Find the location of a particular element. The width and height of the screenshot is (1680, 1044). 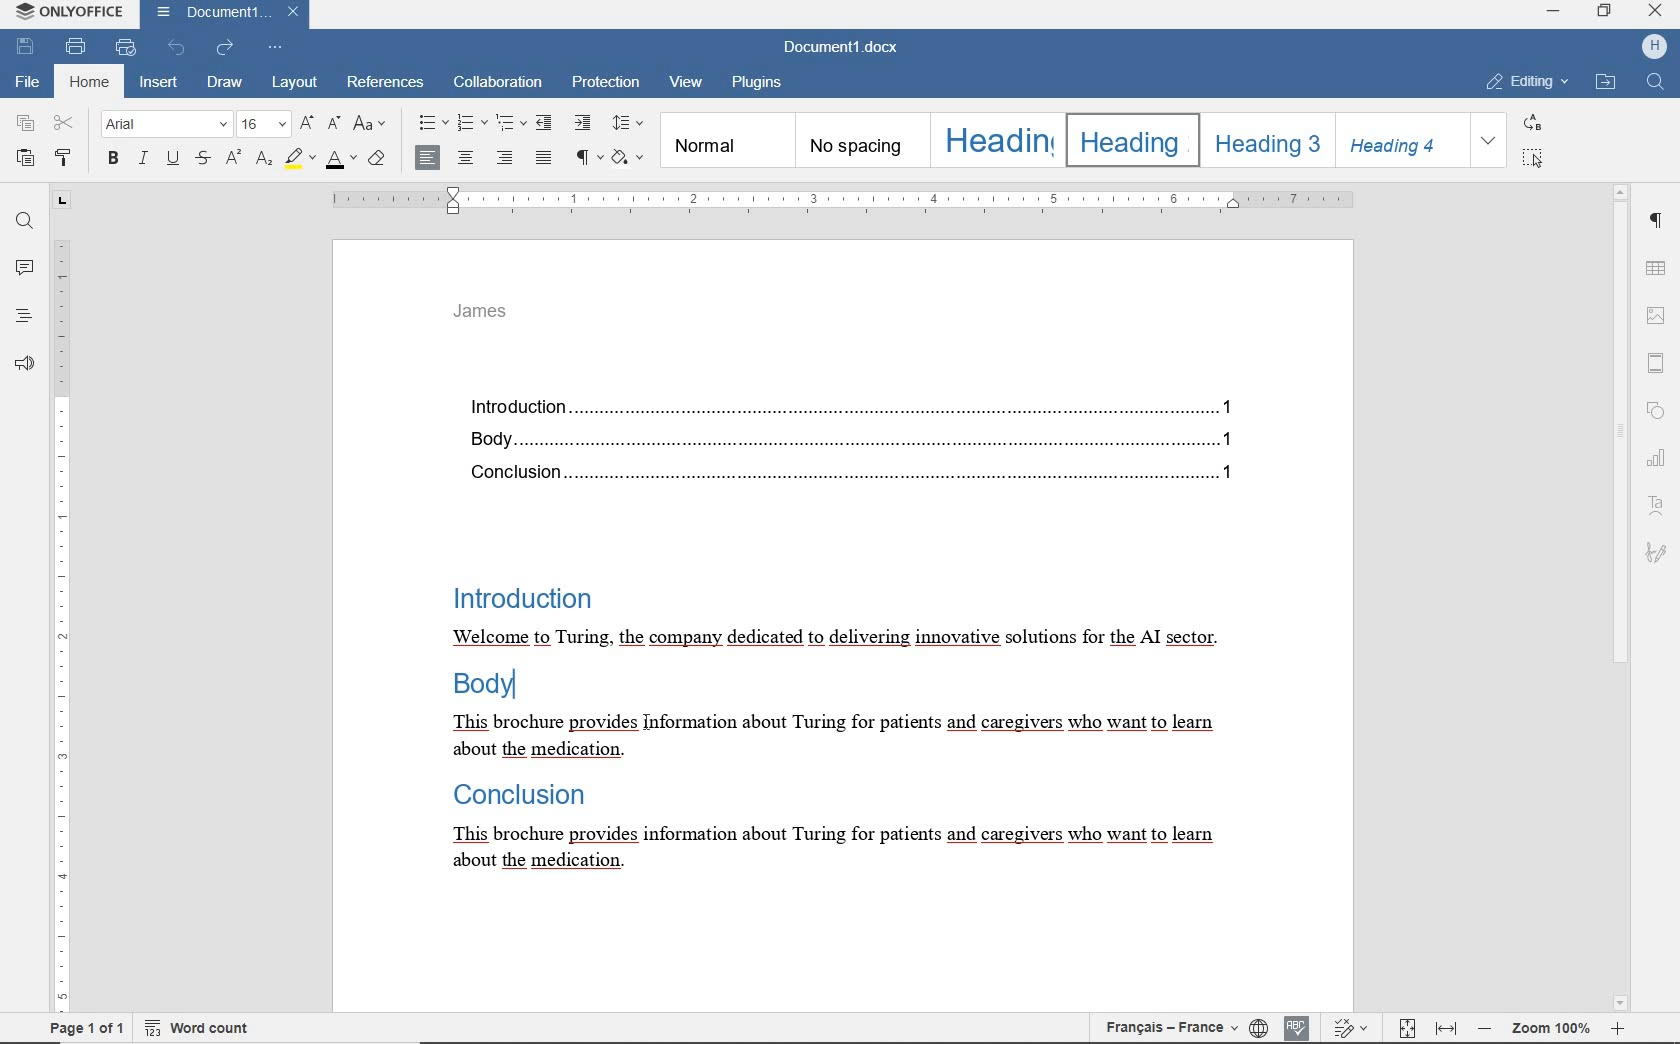

PARAGRAPH LINE SPACING is located at coordinates (629, 124).